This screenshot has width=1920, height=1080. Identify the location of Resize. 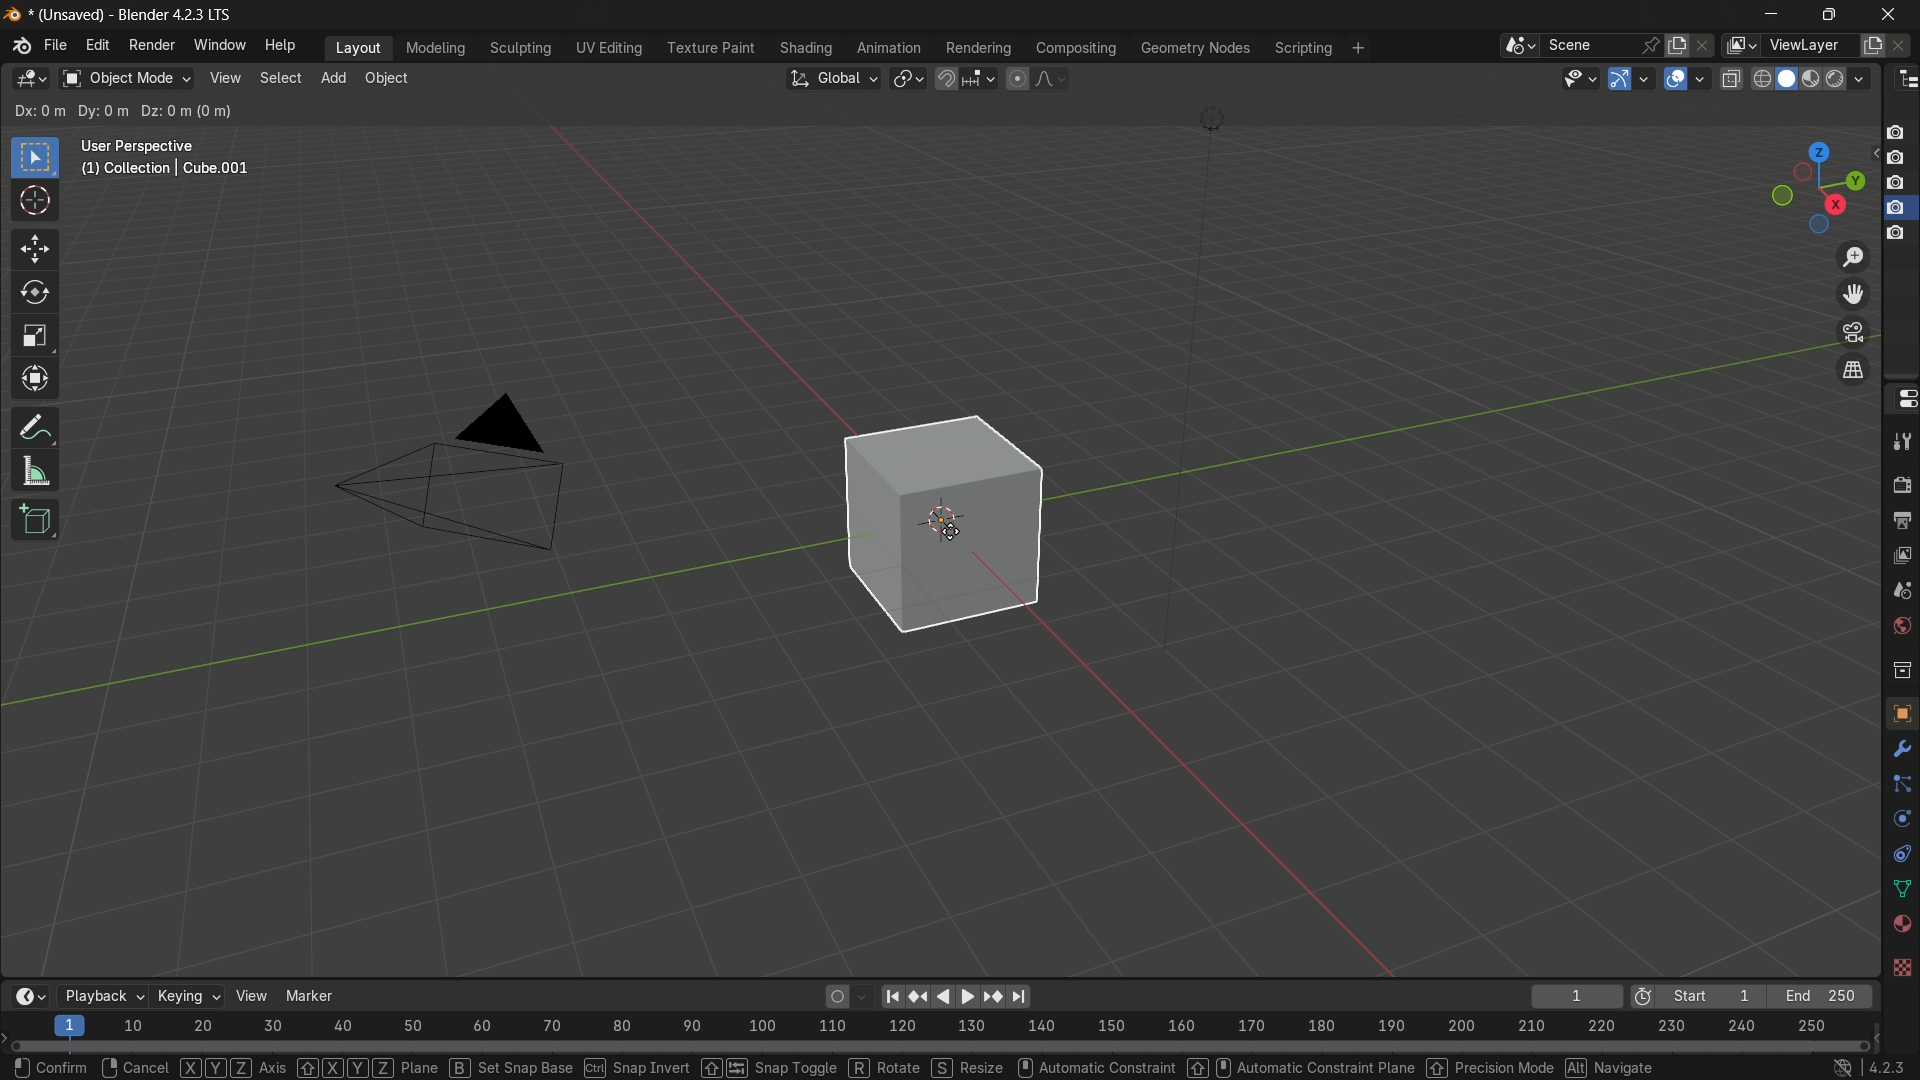
(967, 1066).